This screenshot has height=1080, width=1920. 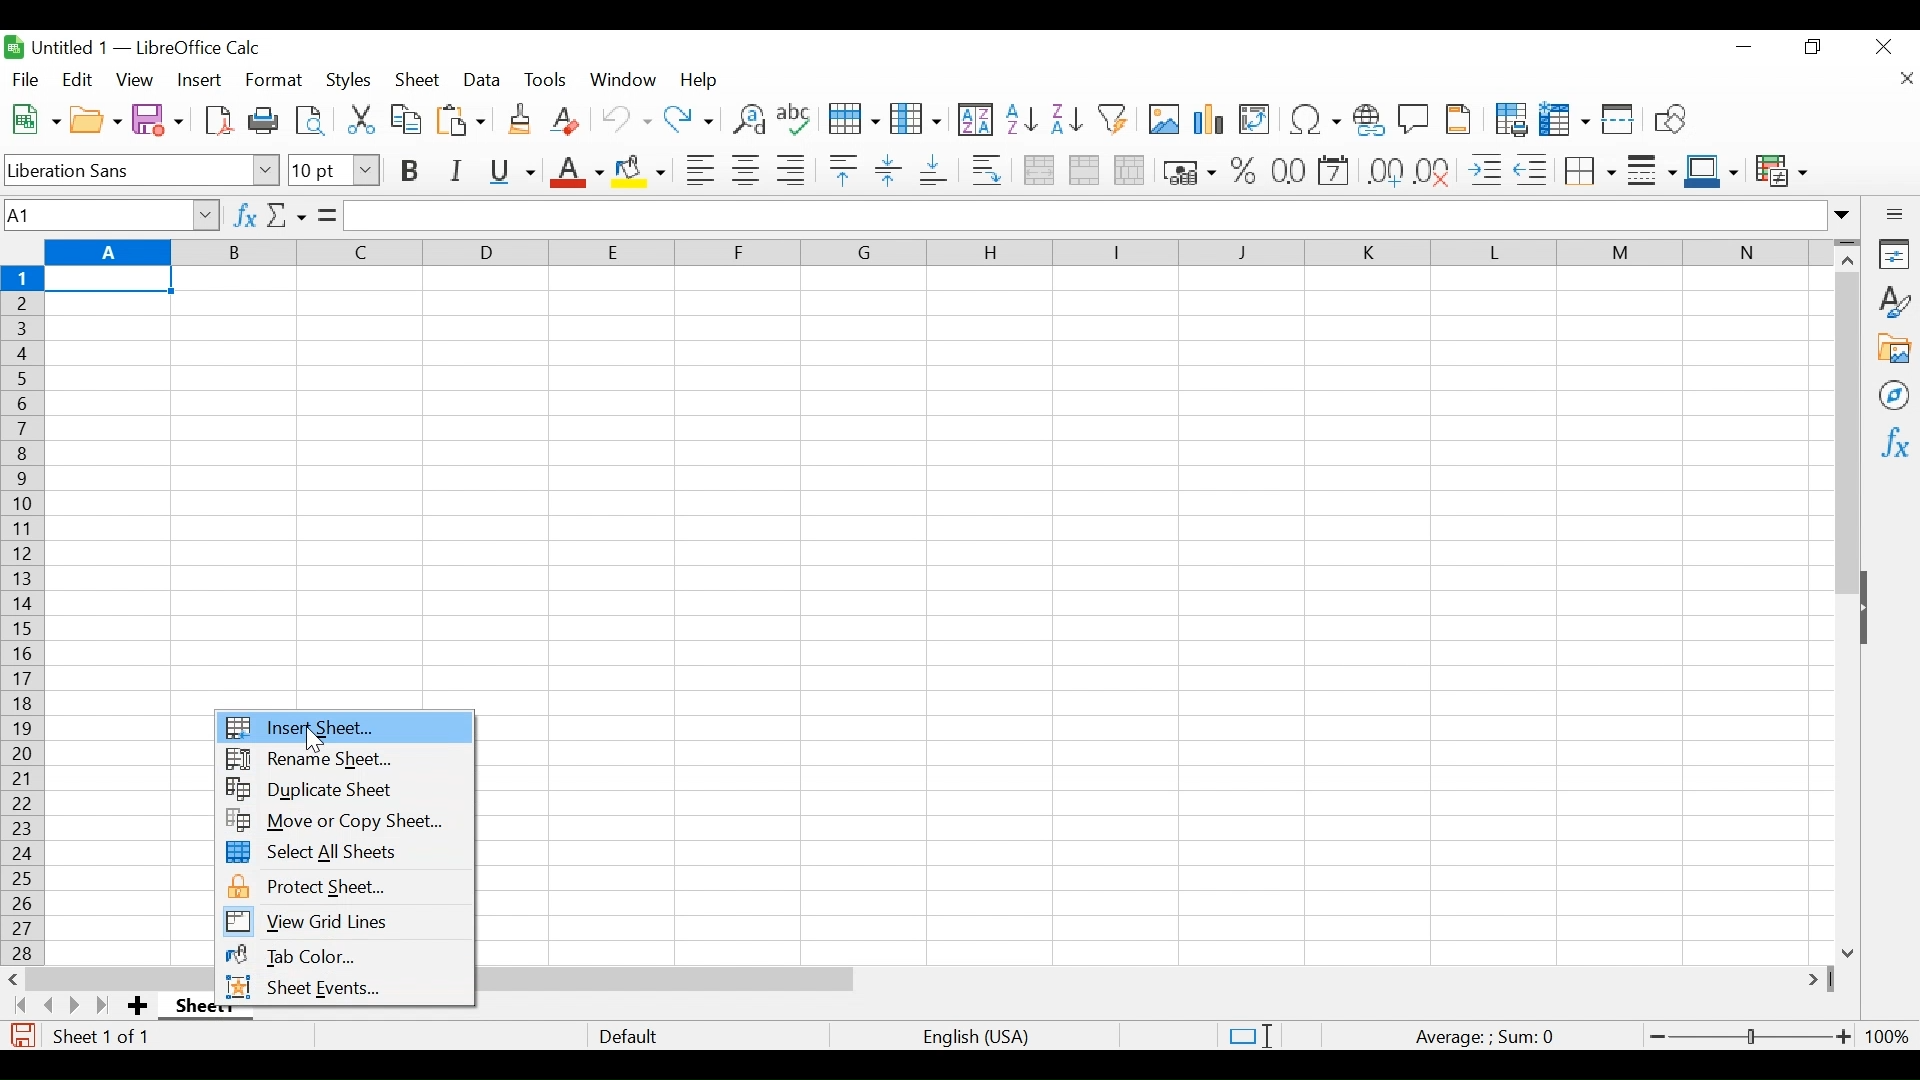 What do you see at coordinates (1887, 1034) in the screenshot?
I see `100%` at bounding box center [1887, 1034].